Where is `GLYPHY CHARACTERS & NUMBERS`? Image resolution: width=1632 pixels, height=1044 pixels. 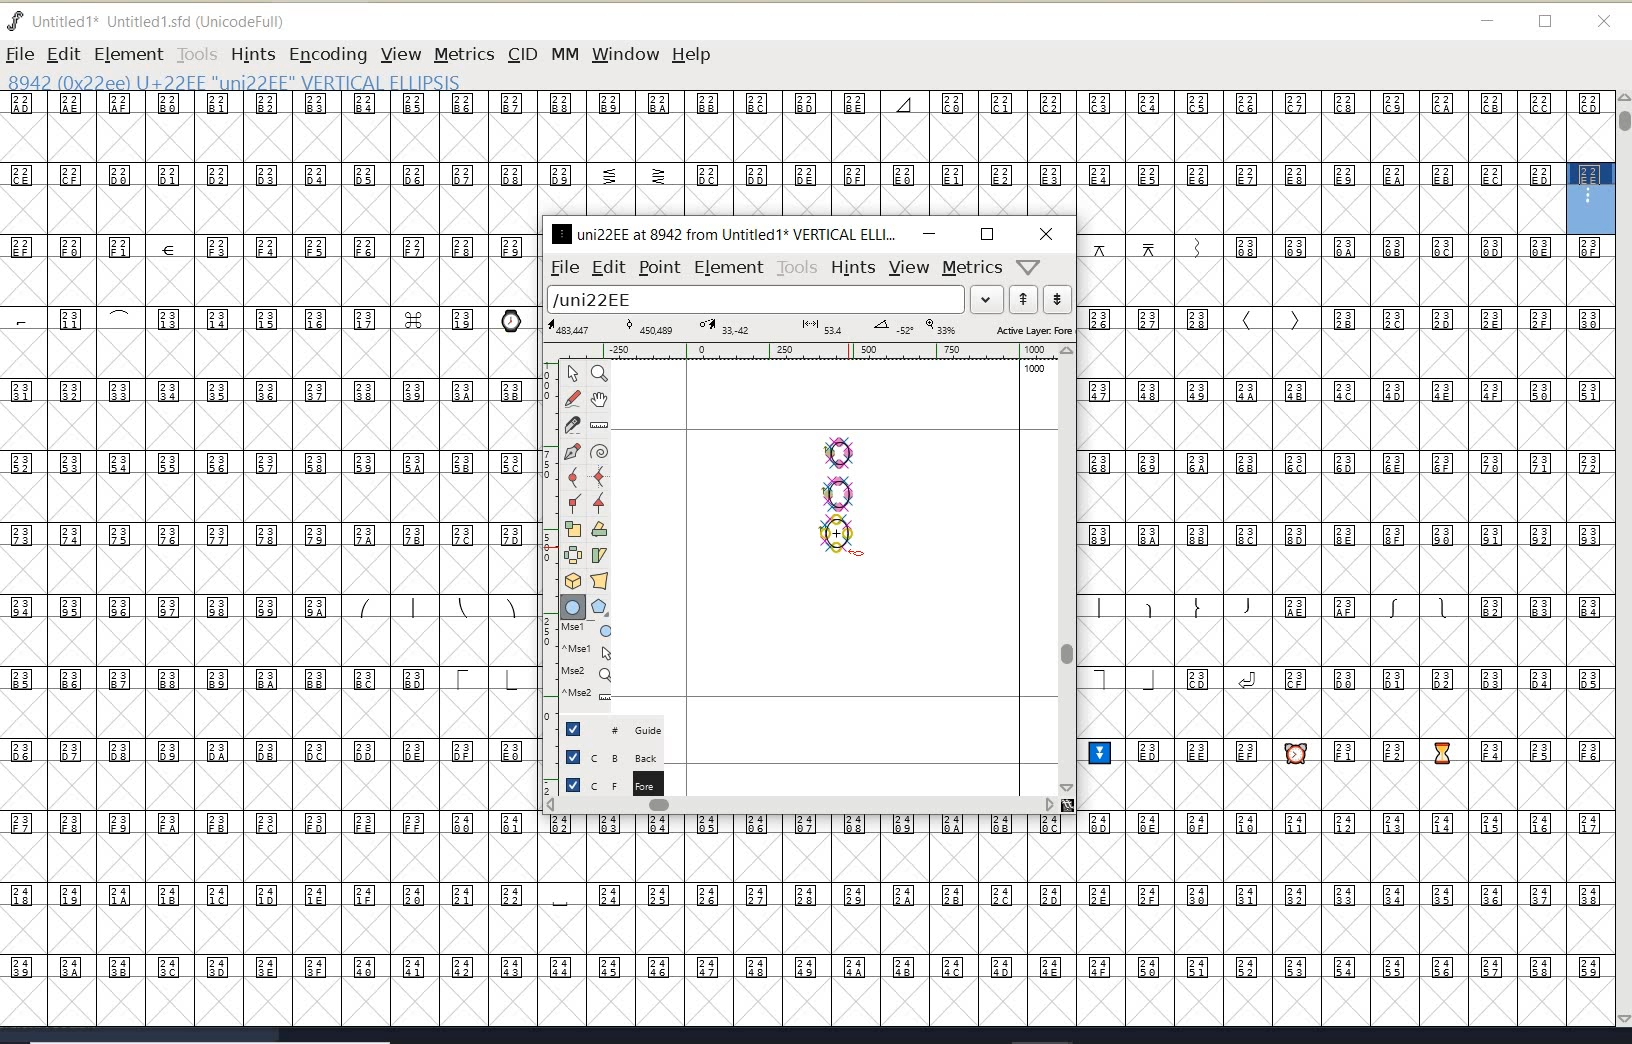 GLYPHY CHARACTERS & NUMBERS is located at coordinates (265, 513).